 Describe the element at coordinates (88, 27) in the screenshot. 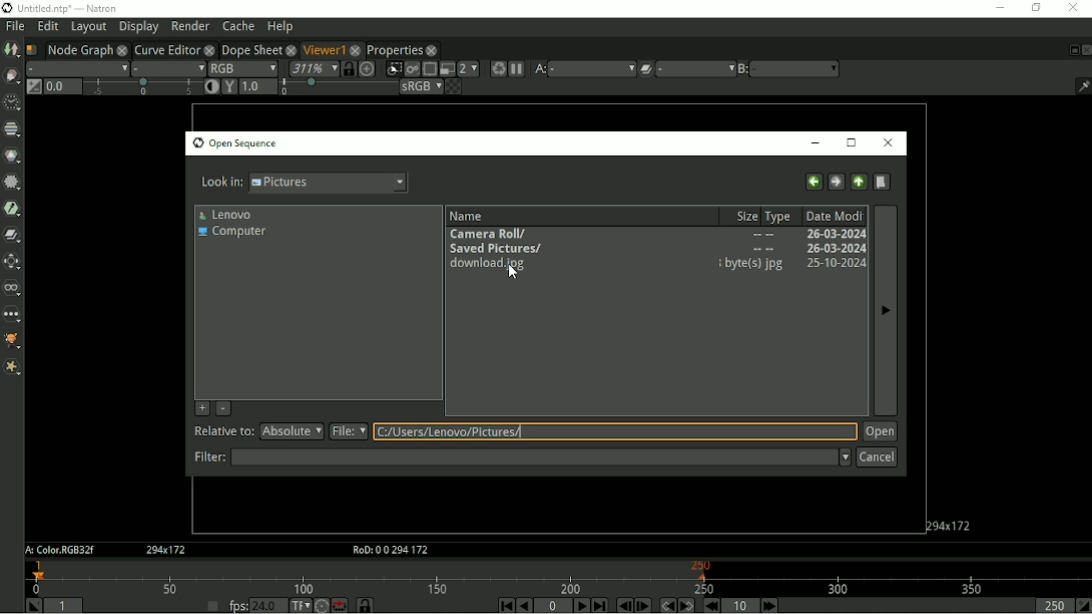

I see `Layout` at that location.